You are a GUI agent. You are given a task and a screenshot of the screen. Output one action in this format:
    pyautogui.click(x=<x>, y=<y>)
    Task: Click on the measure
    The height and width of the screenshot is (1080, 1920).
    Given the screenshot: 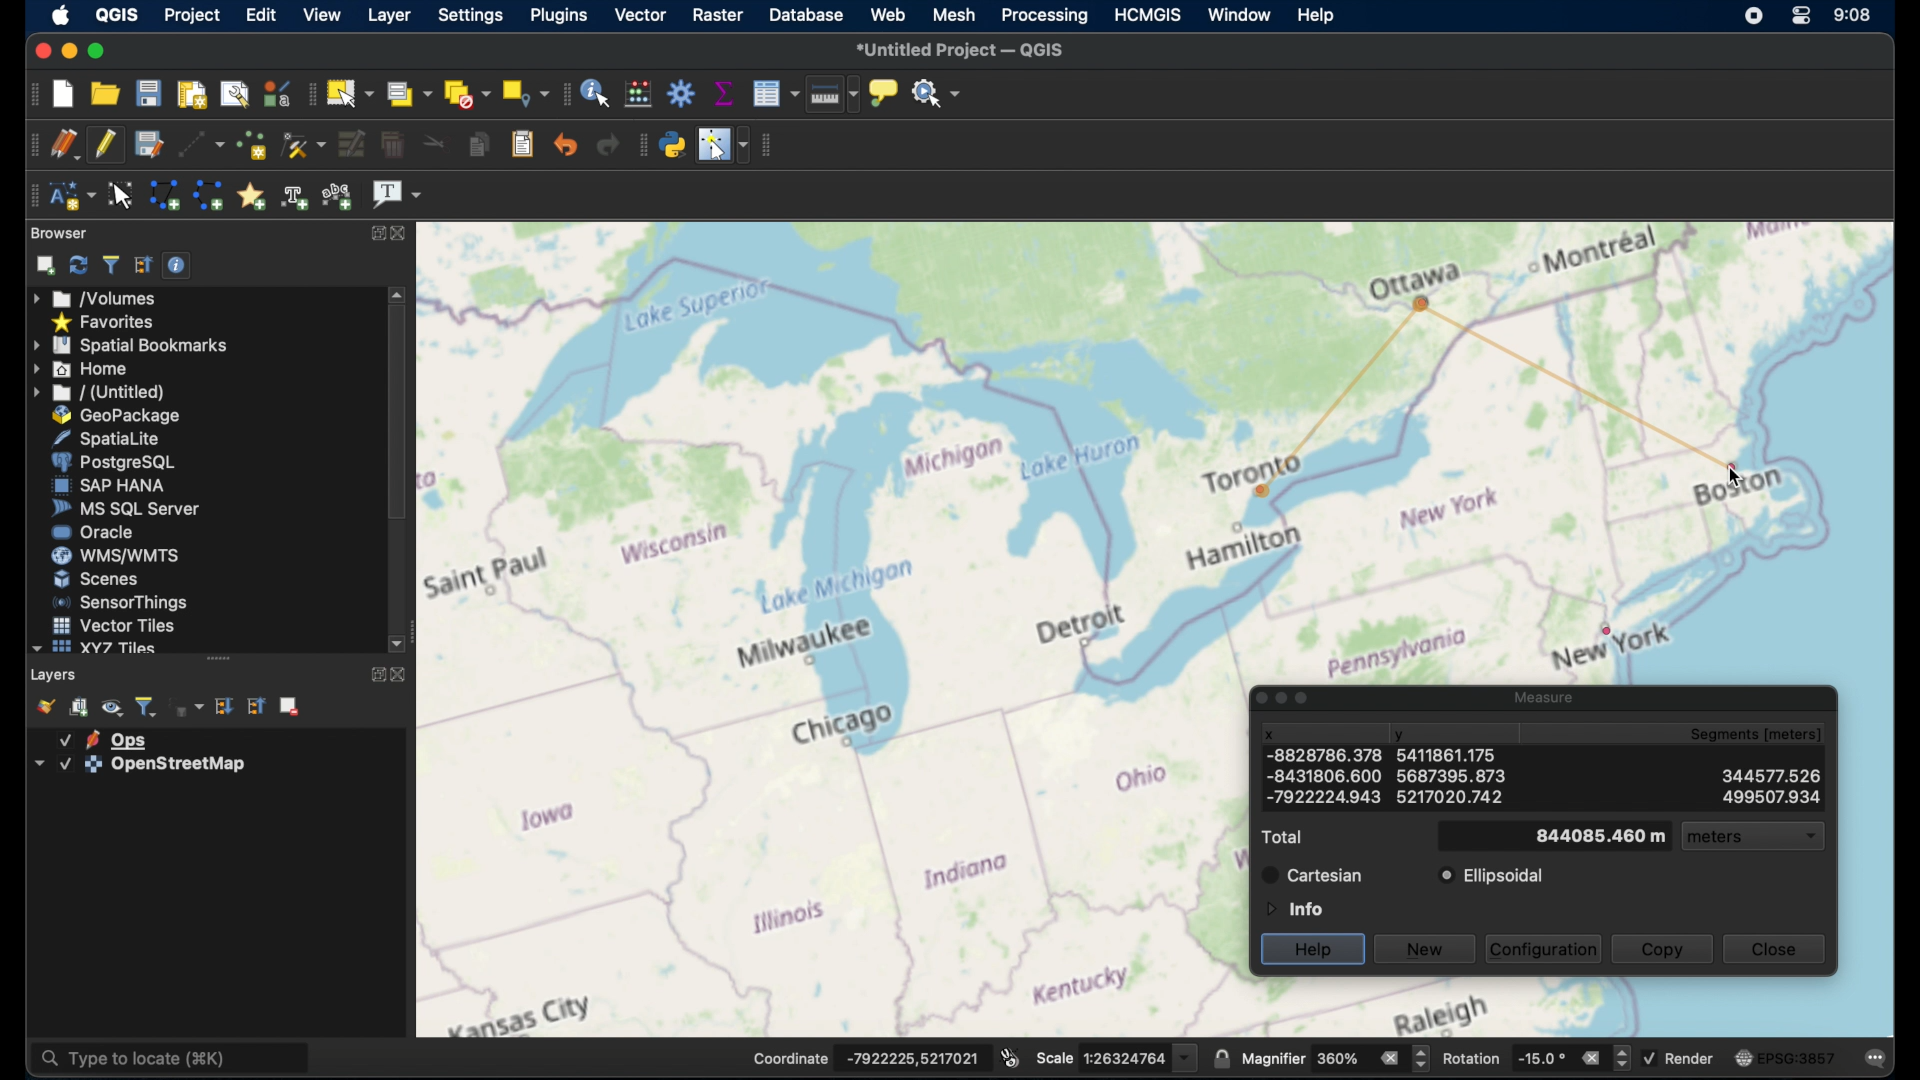 What is the action you would take?
    pyautogui.click(x=1540, y=695)
    